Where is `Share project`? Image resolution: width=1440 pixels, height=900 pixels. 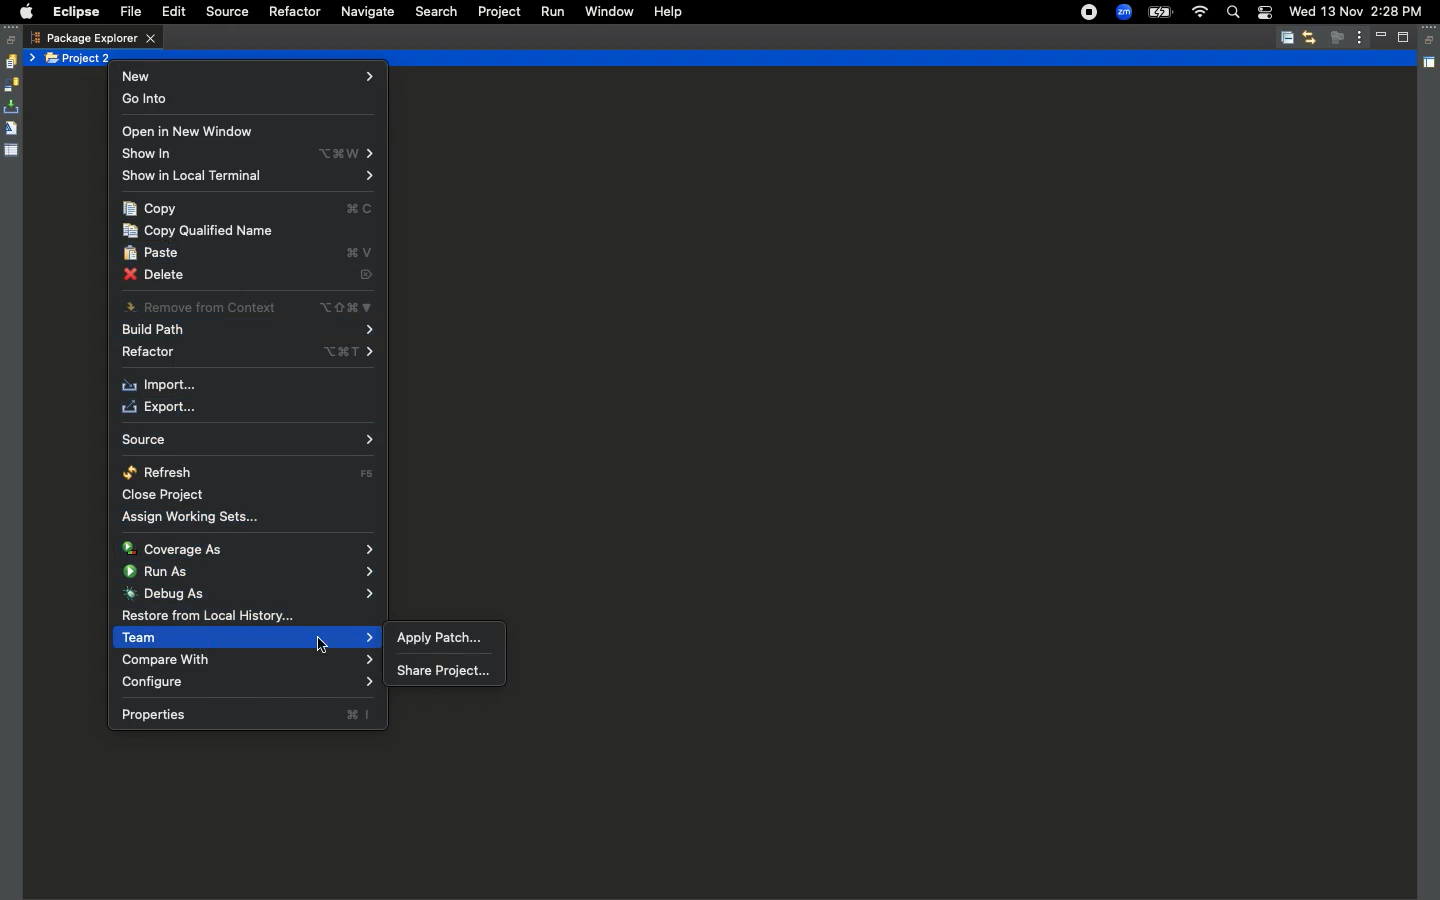
Share project is located at coordinates (442, 671).